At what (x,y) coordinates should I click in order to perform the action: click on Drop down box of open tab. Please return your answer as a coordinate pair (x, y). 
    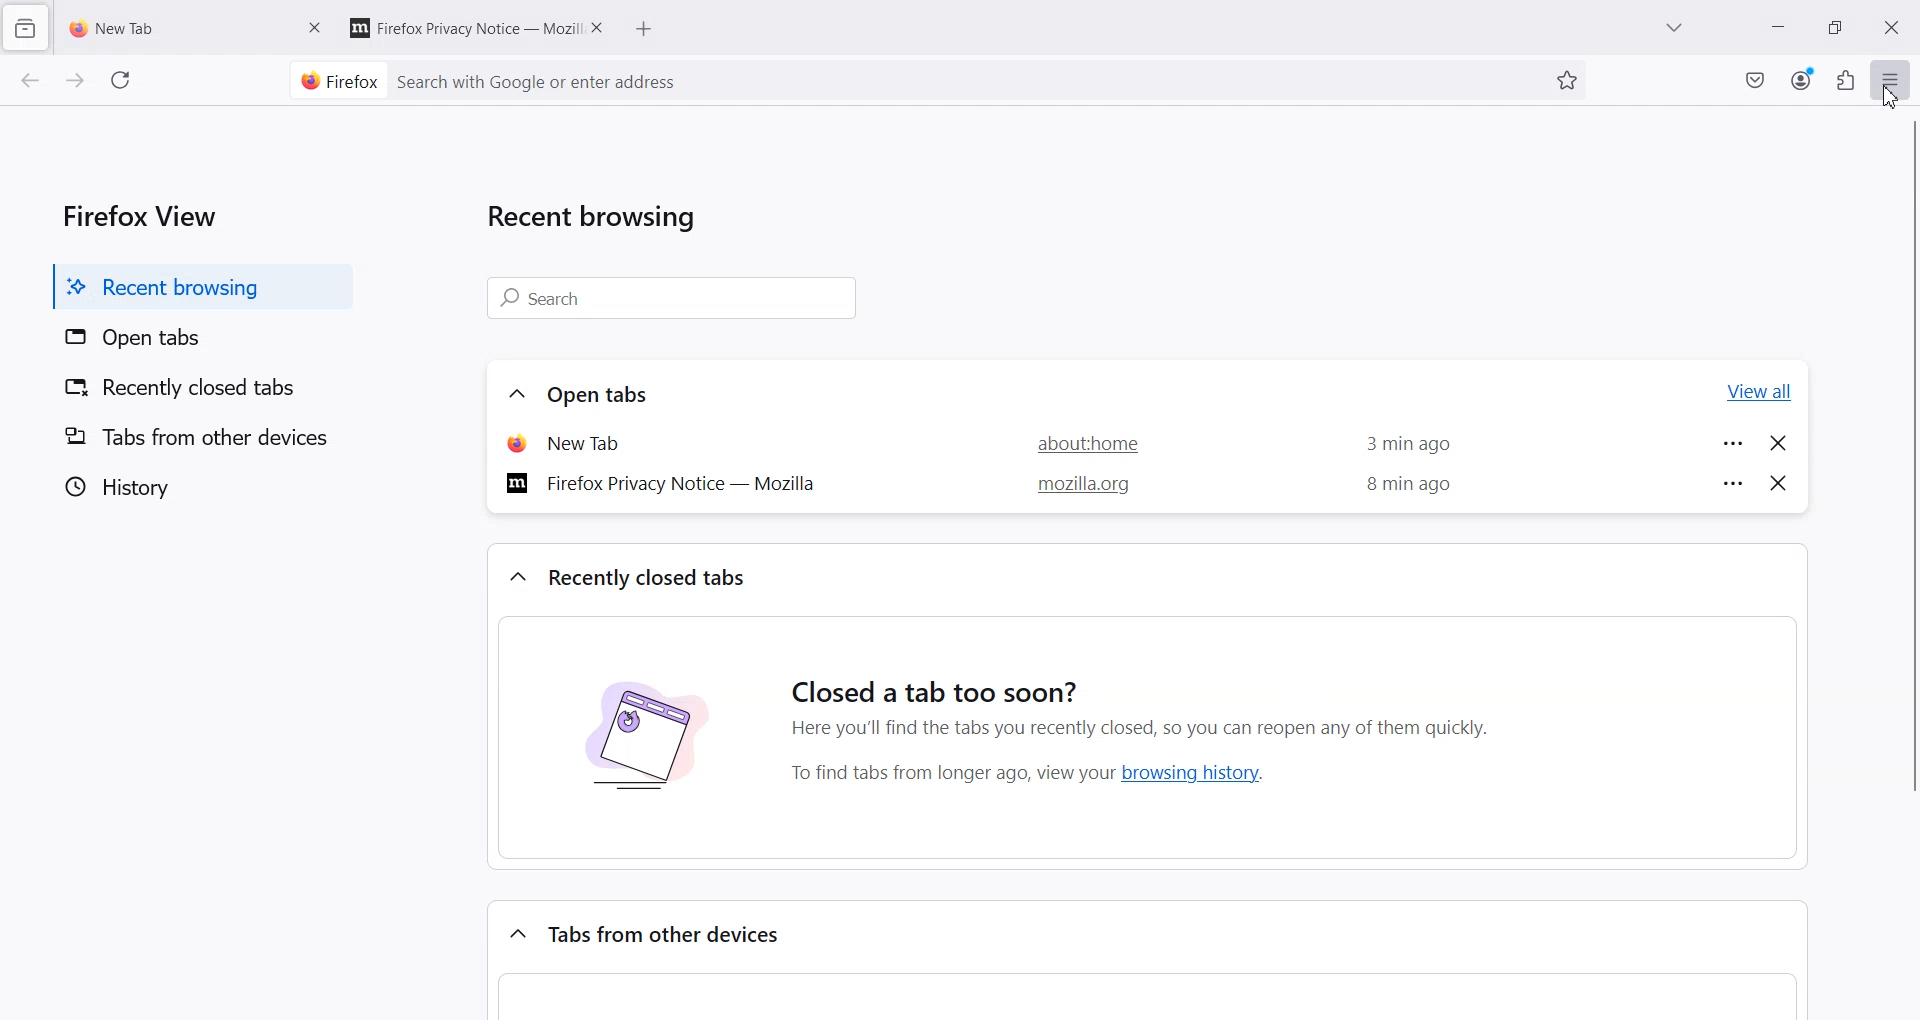
    Looking at the image, I should click on (512, 395).